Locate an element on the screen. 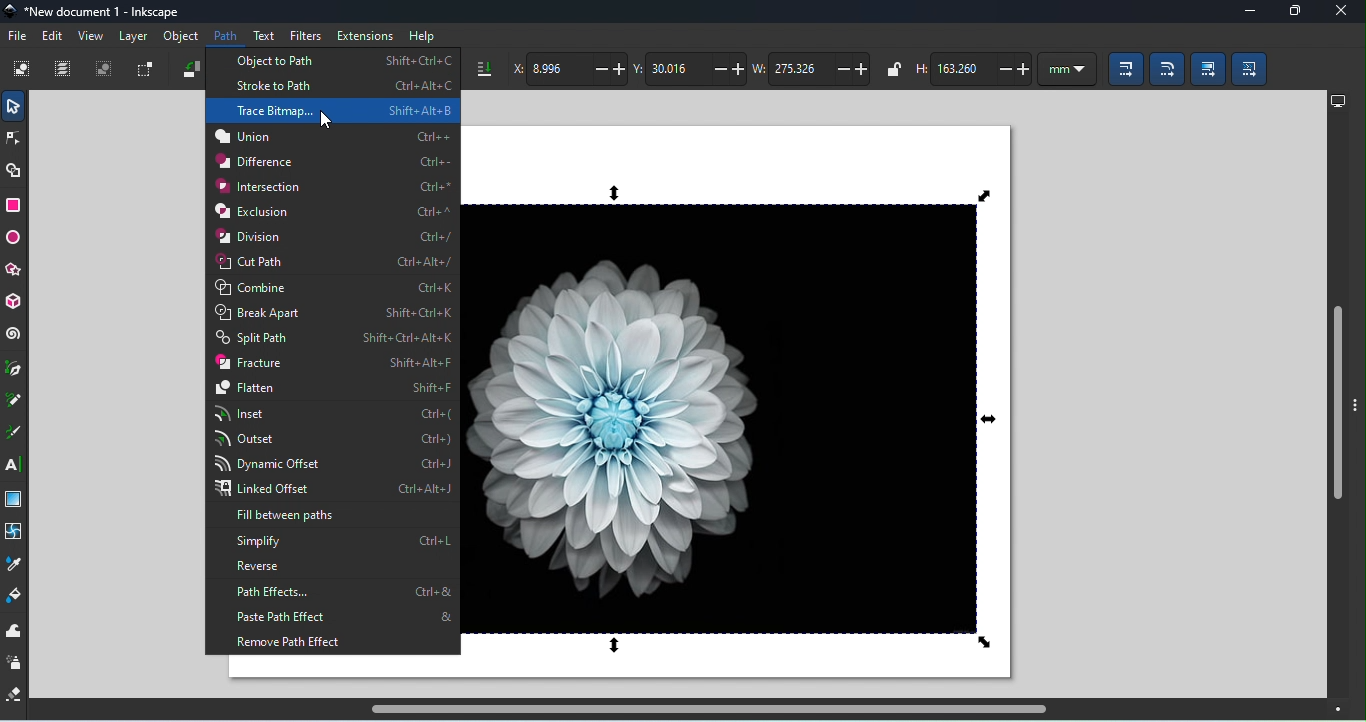  Horizontal coordinate of the selection is located at coordinates (572, 69).